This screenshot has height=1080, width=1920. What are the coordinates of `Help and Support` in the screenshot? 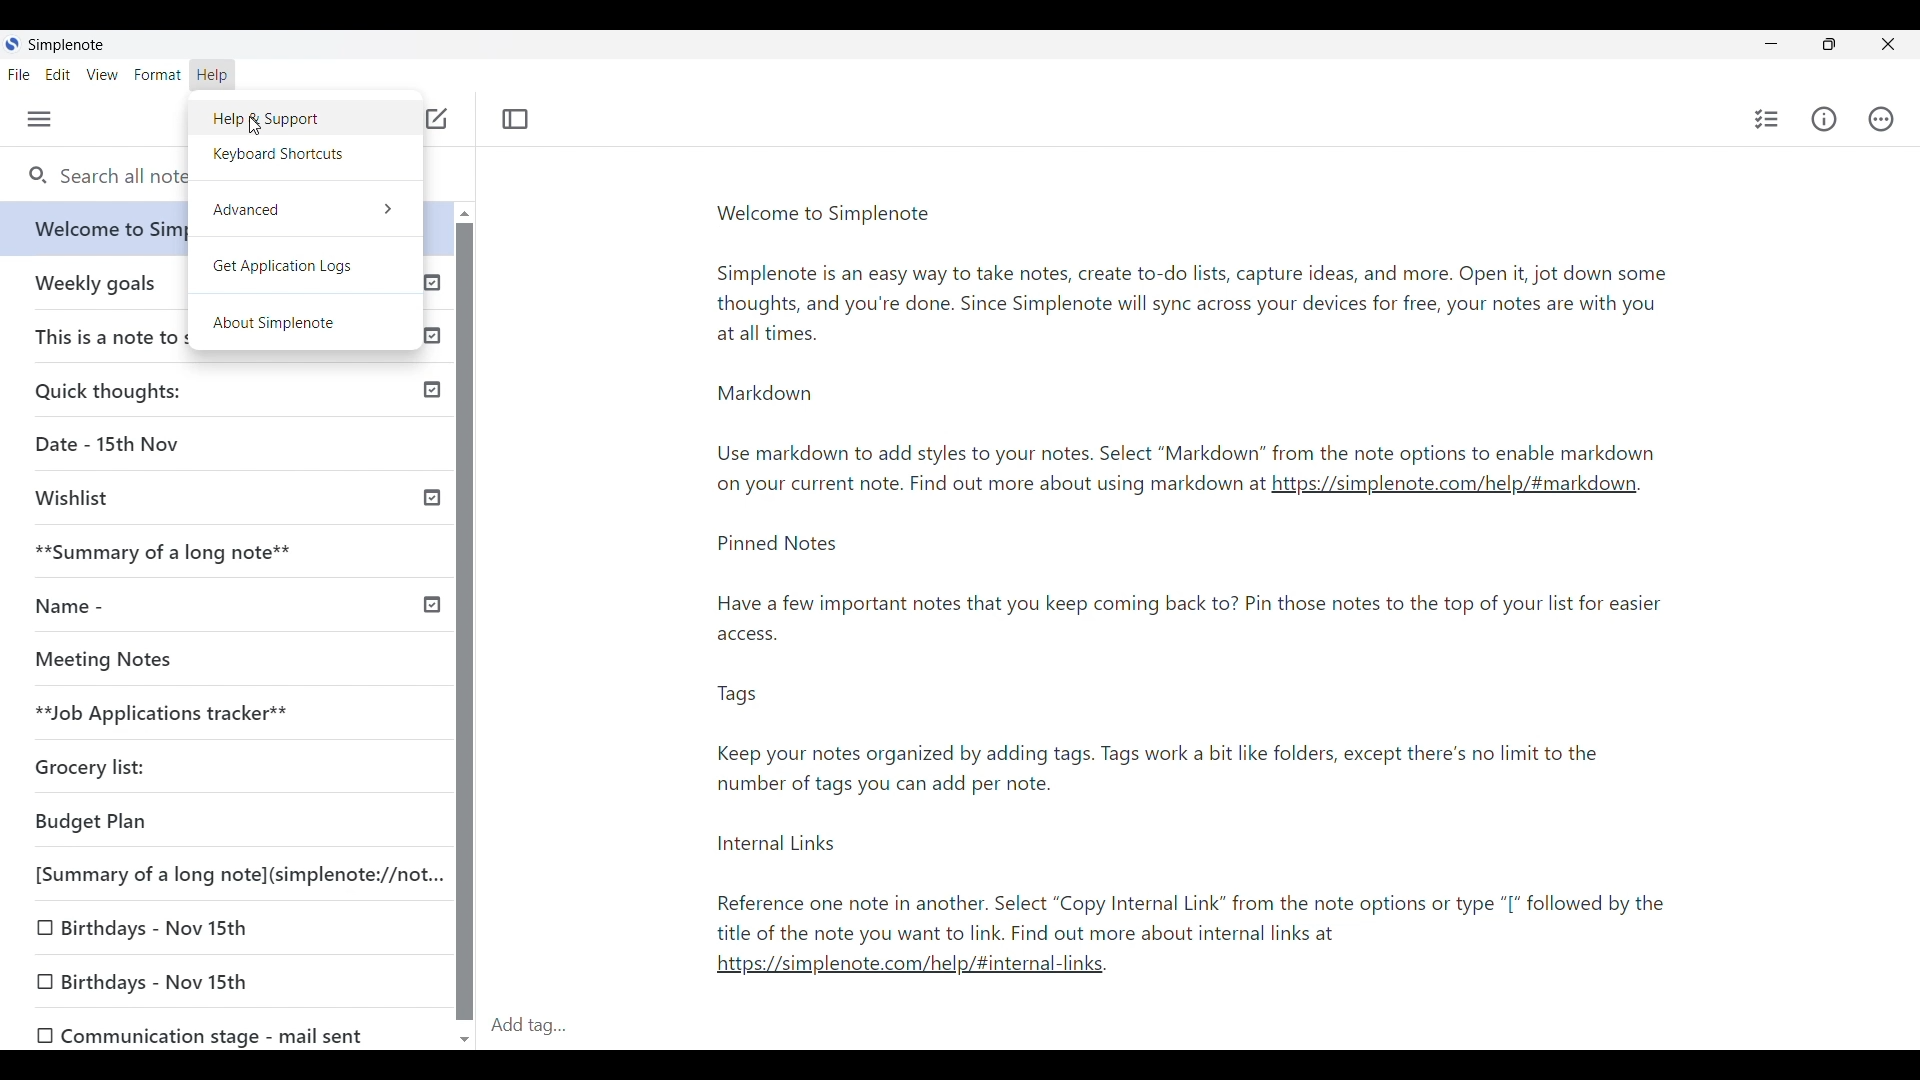 It's located at (304, 118).